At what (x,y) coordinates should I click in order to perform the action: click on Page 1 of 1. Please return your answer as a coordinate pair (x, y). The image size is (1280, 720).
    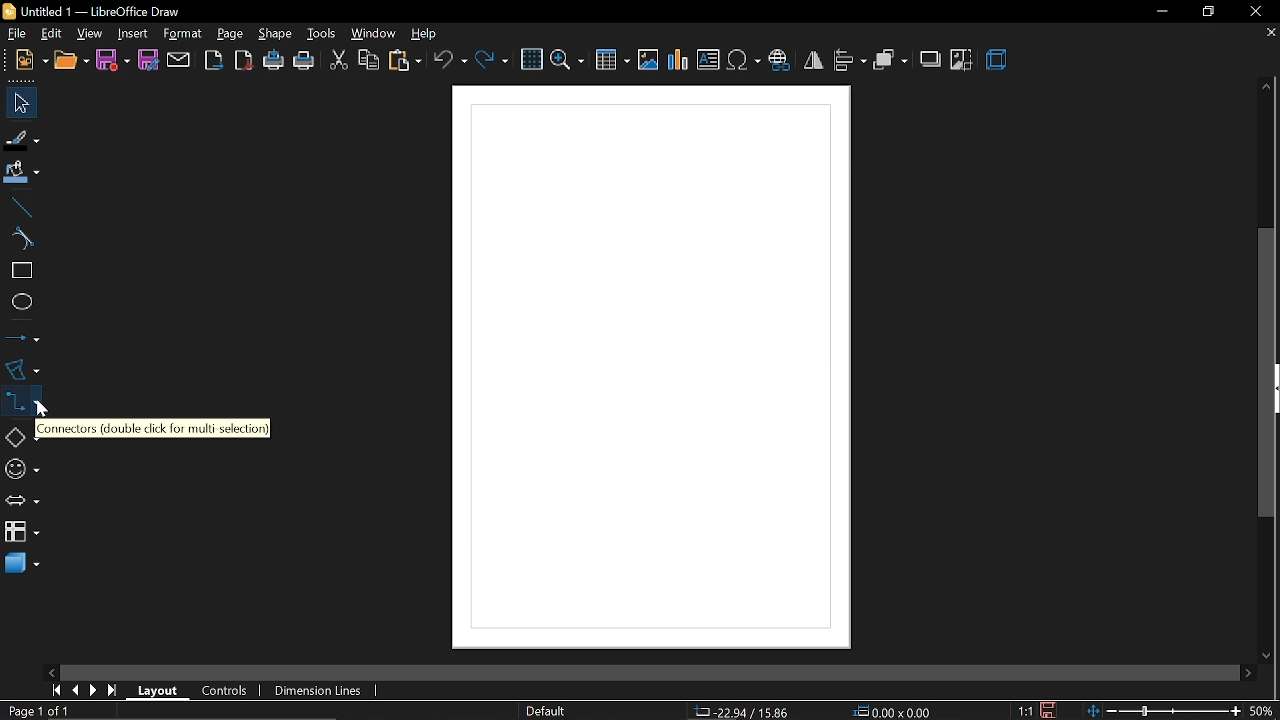
    Looking at the image, I should click on (44, 711).